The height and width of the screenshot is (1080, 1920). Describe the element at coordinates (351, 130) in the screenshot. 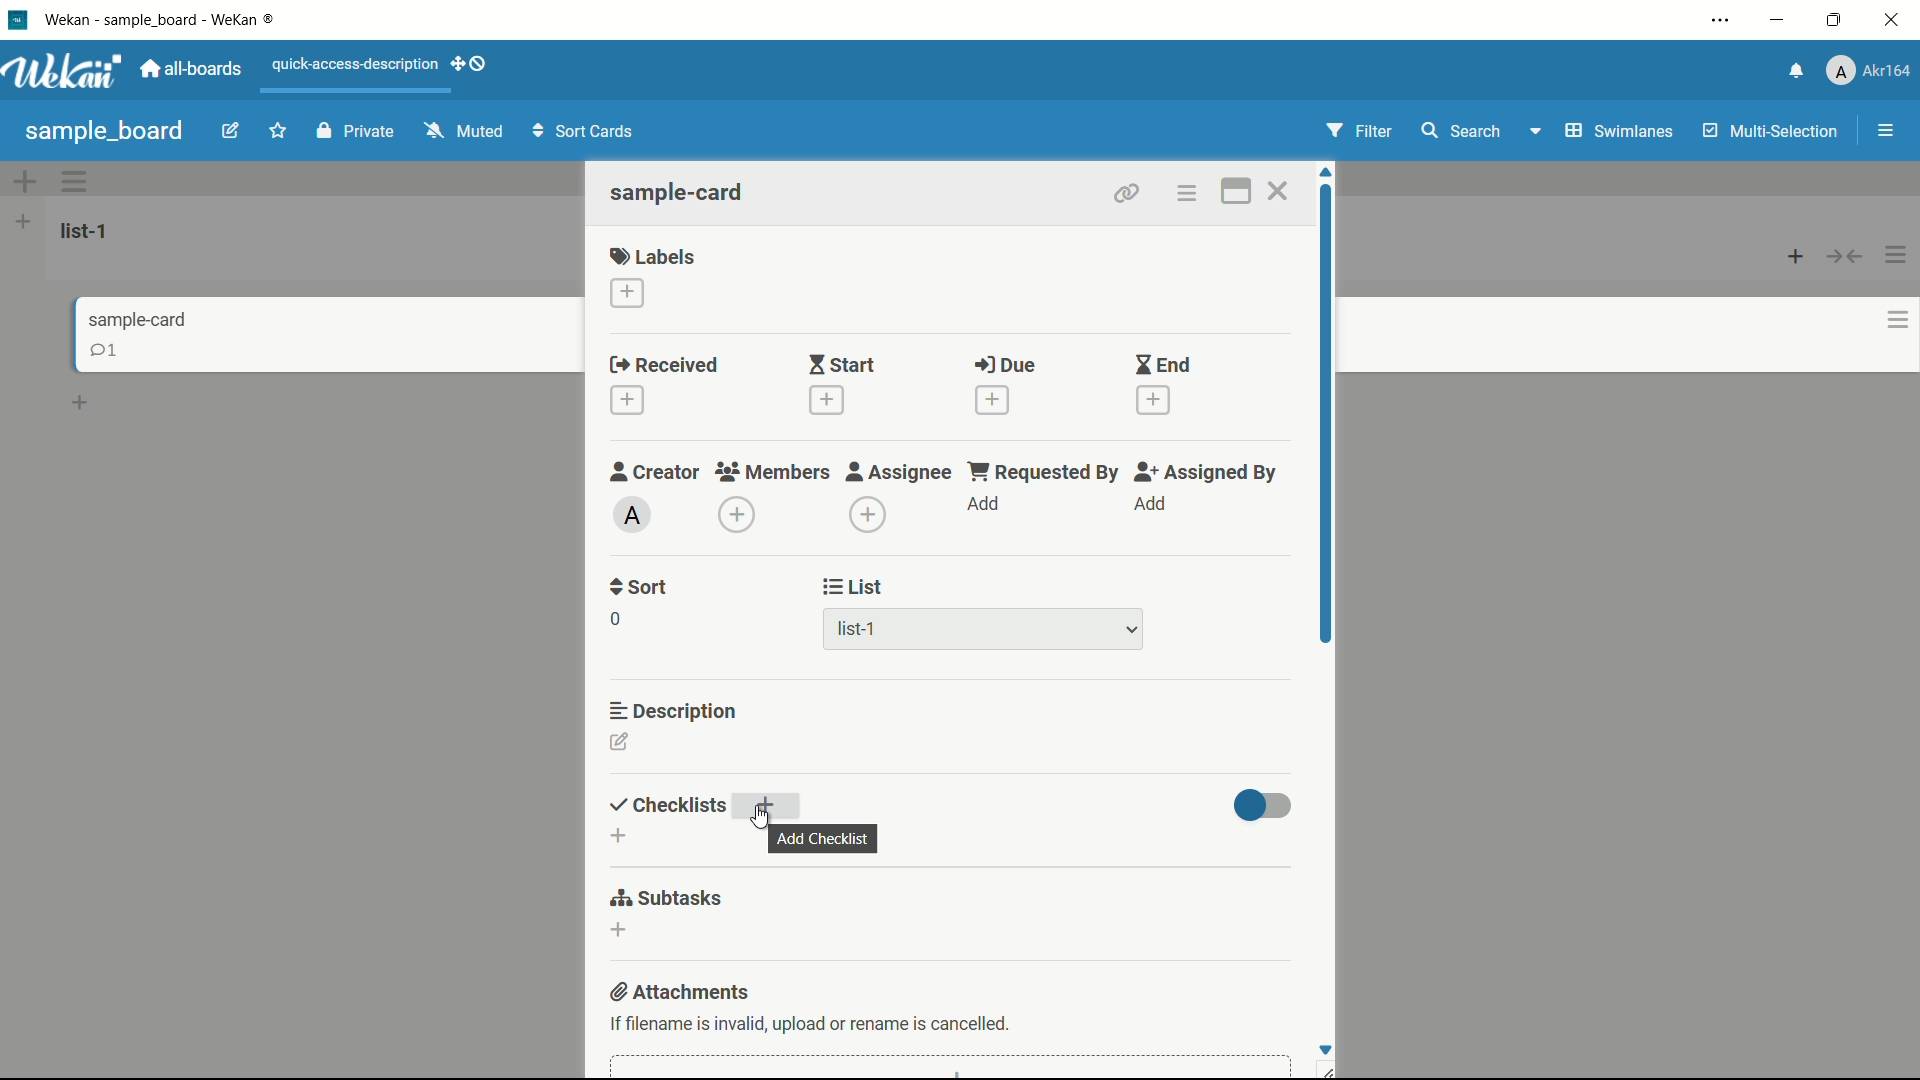

I see `Private` at that location.